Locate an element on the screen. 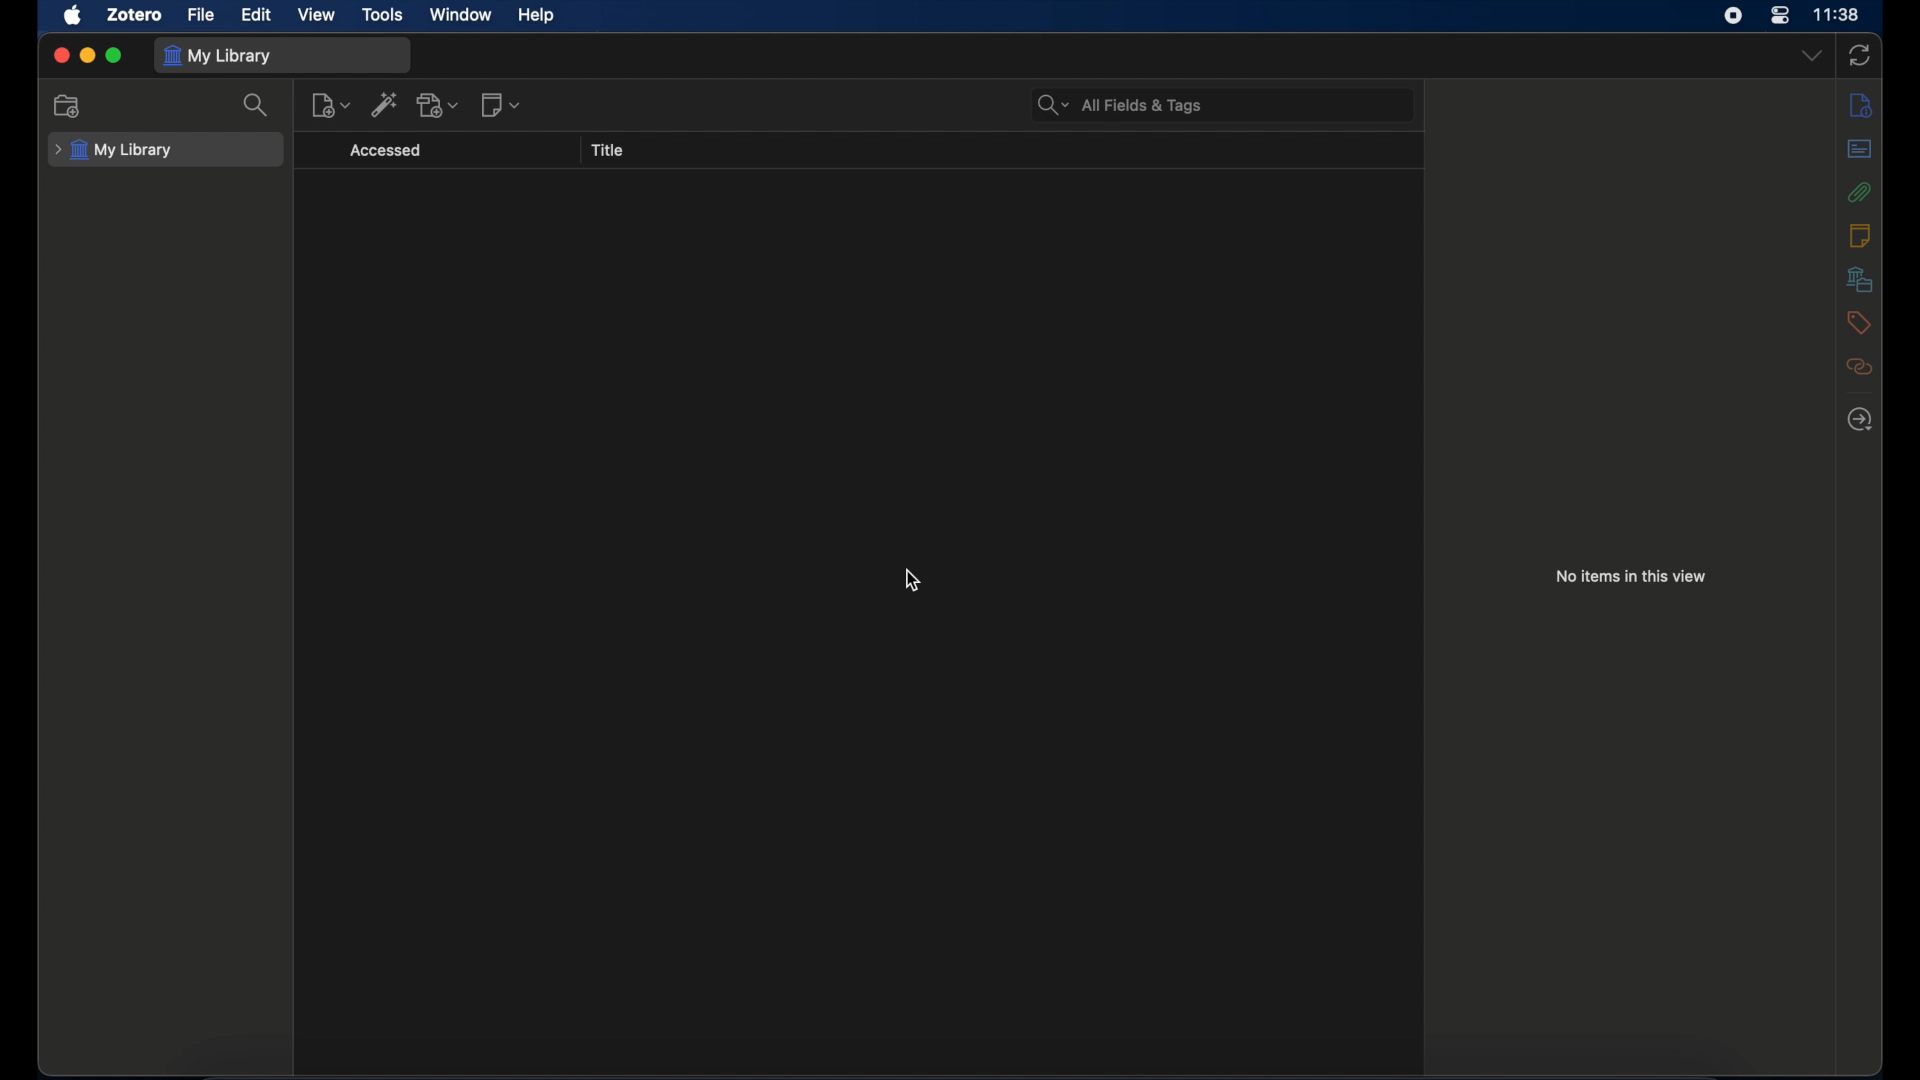 The width and height of the screenshot is (1920, 1080). new note is located at coordinates (331, 105).